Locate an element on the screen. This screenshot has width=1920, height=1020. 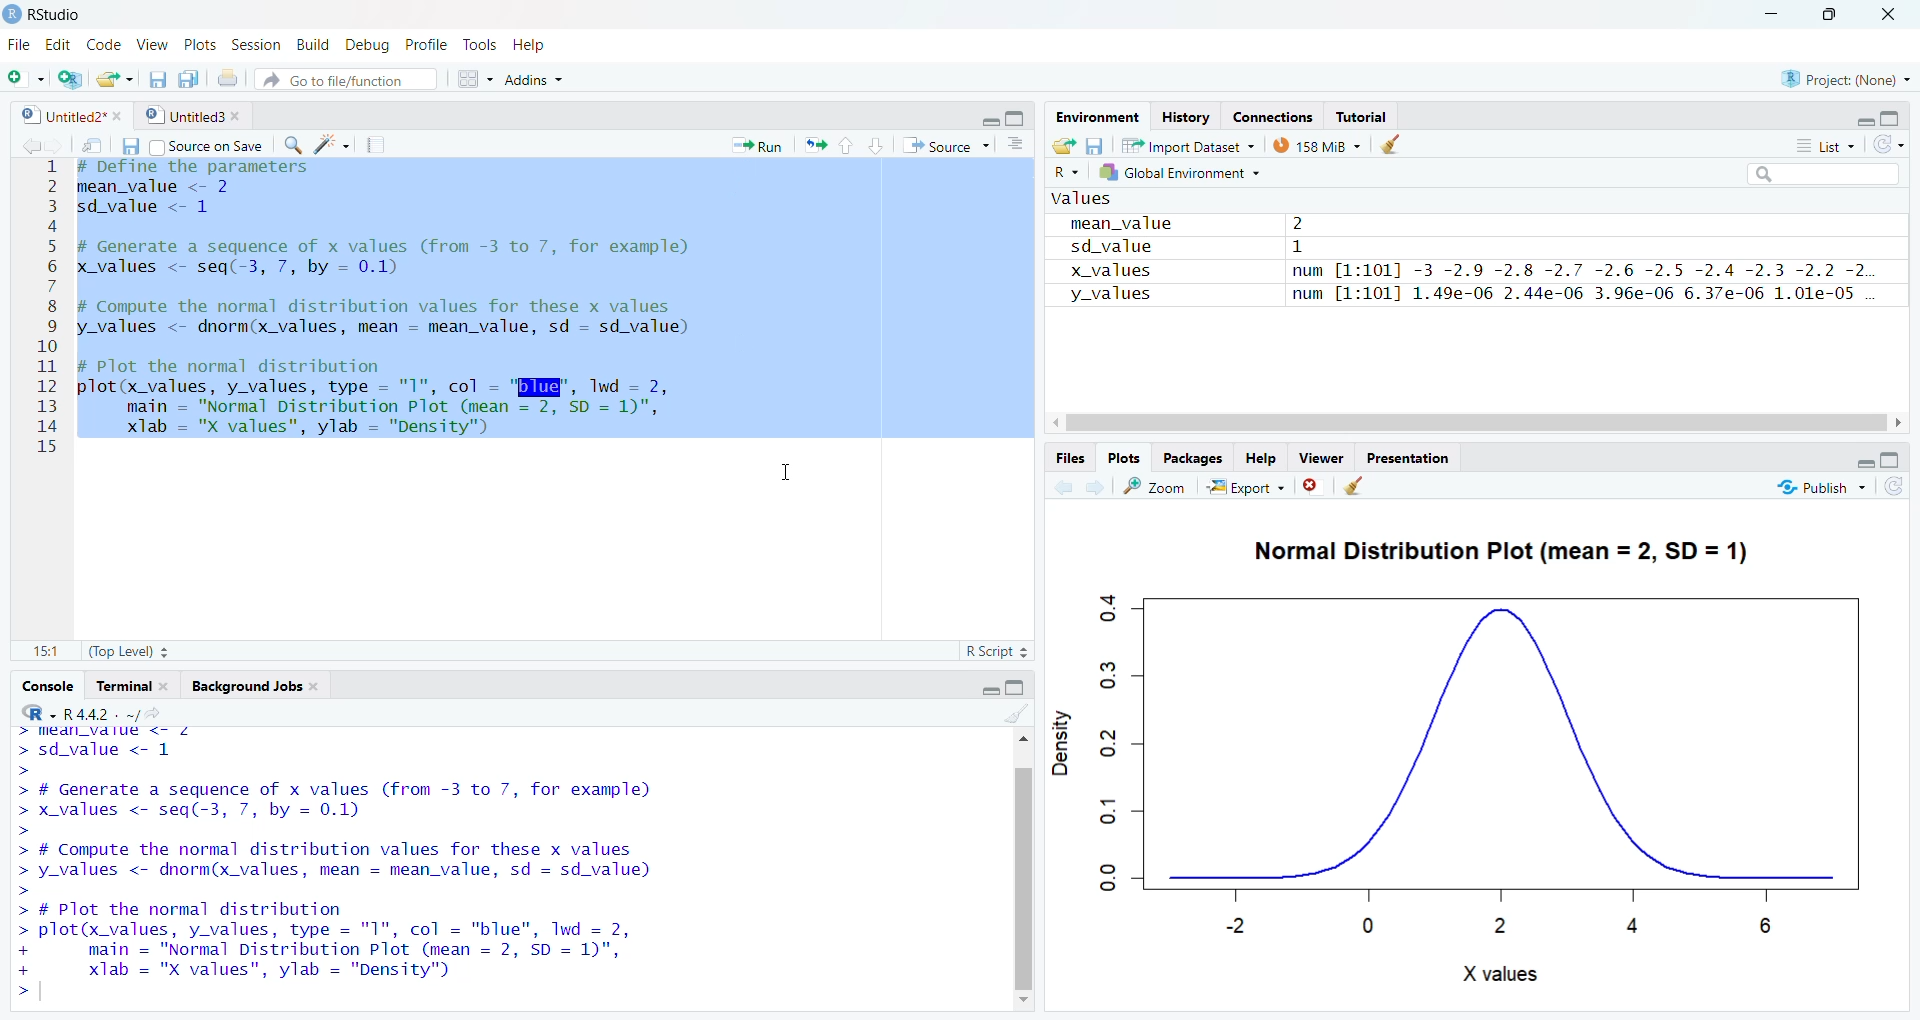
rerun the previous code is located at coordinates (813, 146).